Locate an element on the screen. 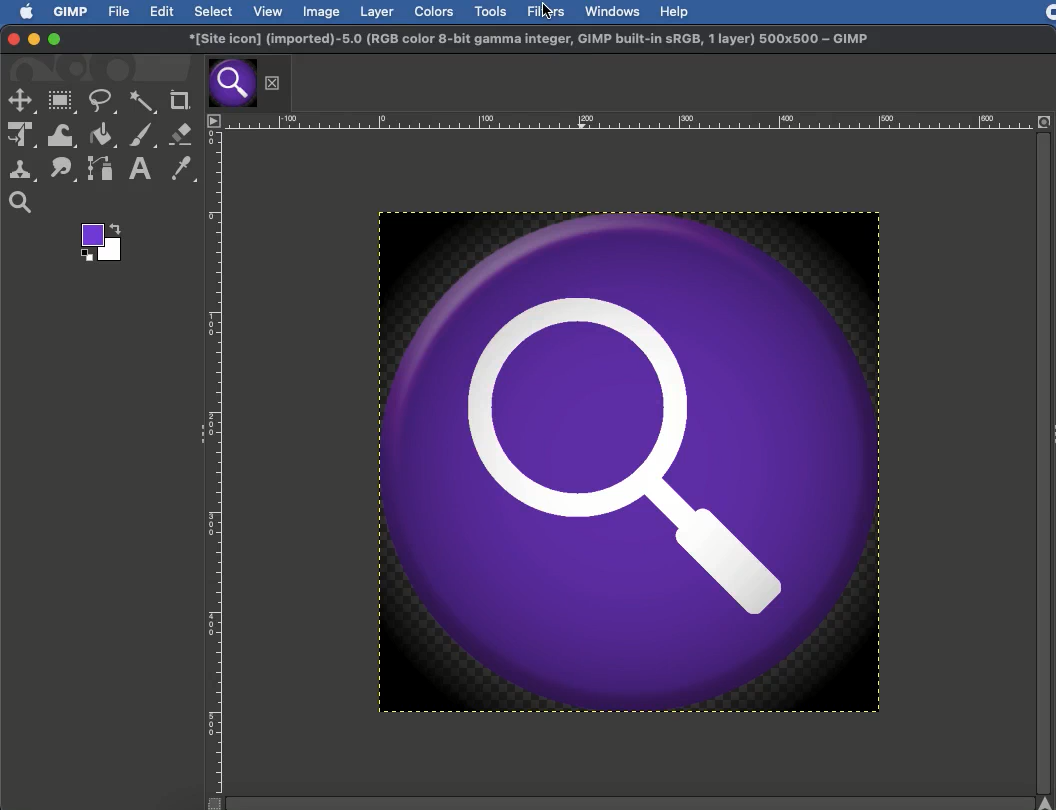  Rectangular selection is located at coordinates (62, 102).